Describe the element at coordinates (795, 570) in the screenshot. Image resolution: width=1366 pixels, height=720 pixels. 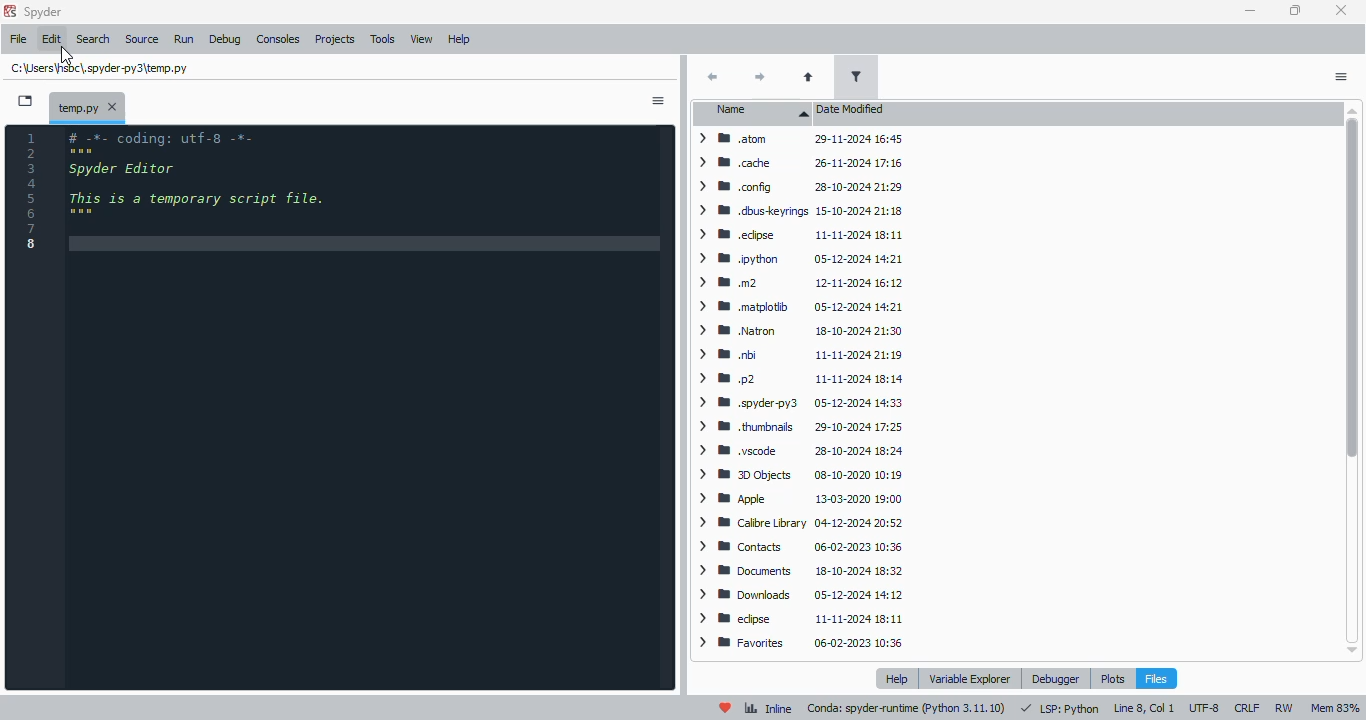
I see `> BB Documents 18-10-2024 18:32` at that location.